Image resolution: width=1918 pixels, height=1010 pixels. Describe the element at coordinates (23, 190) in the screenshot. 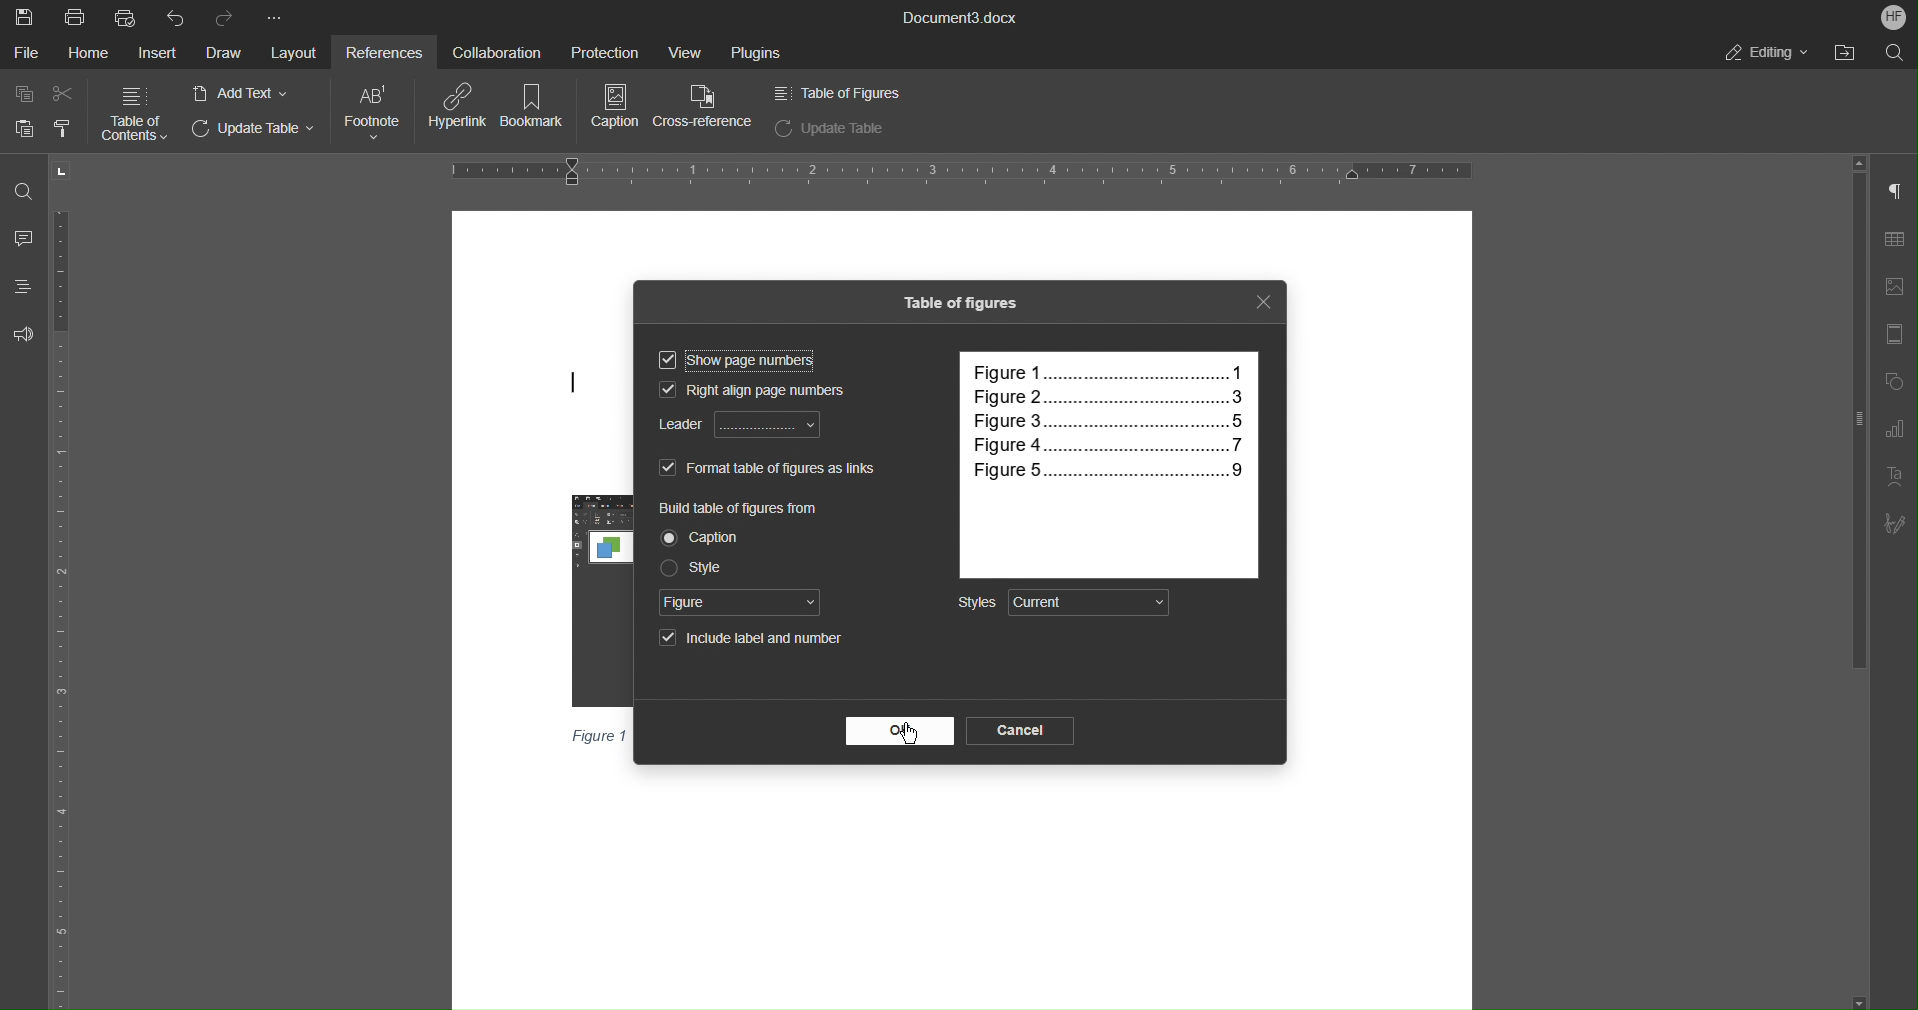

I see `Find` at that location.